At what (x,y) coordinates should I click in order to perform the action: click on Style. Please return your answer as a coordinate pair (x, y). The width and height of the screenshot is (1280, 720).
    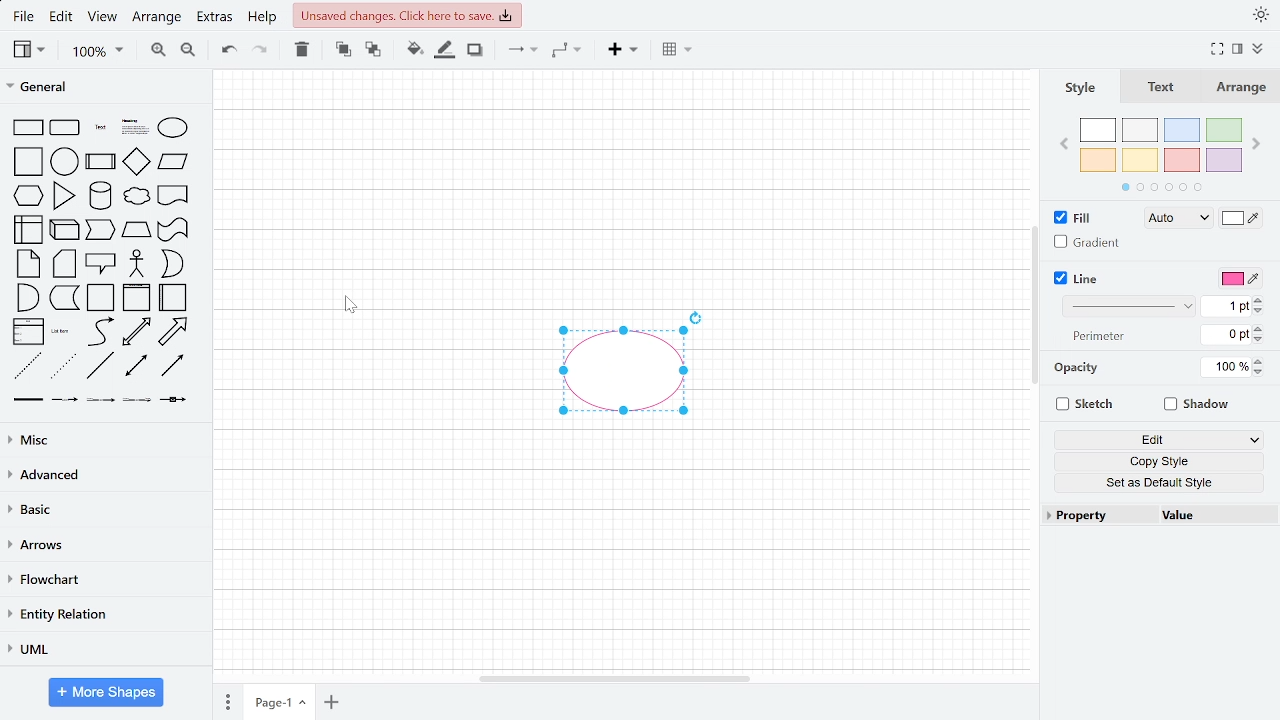
    Looking at the image, I should click on (1074, 88).